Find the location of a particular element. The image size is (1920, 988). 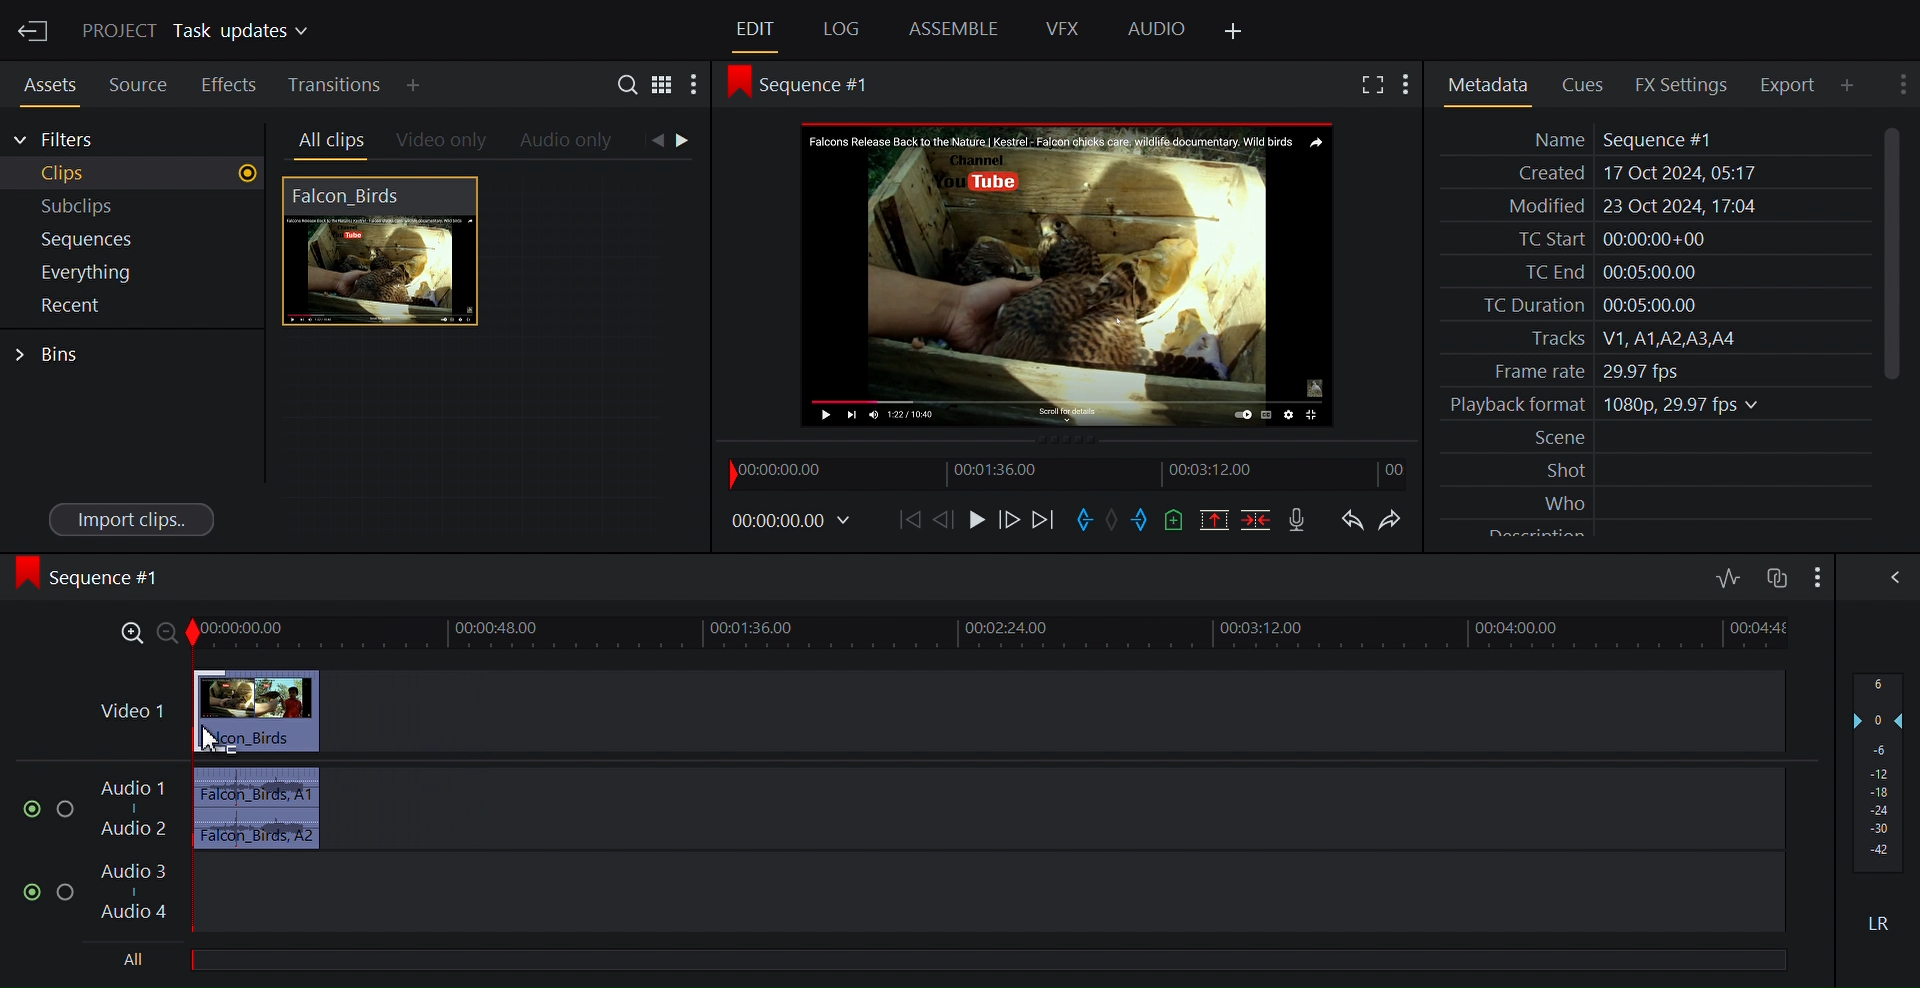

Edit is located at coordinates (757, 30).